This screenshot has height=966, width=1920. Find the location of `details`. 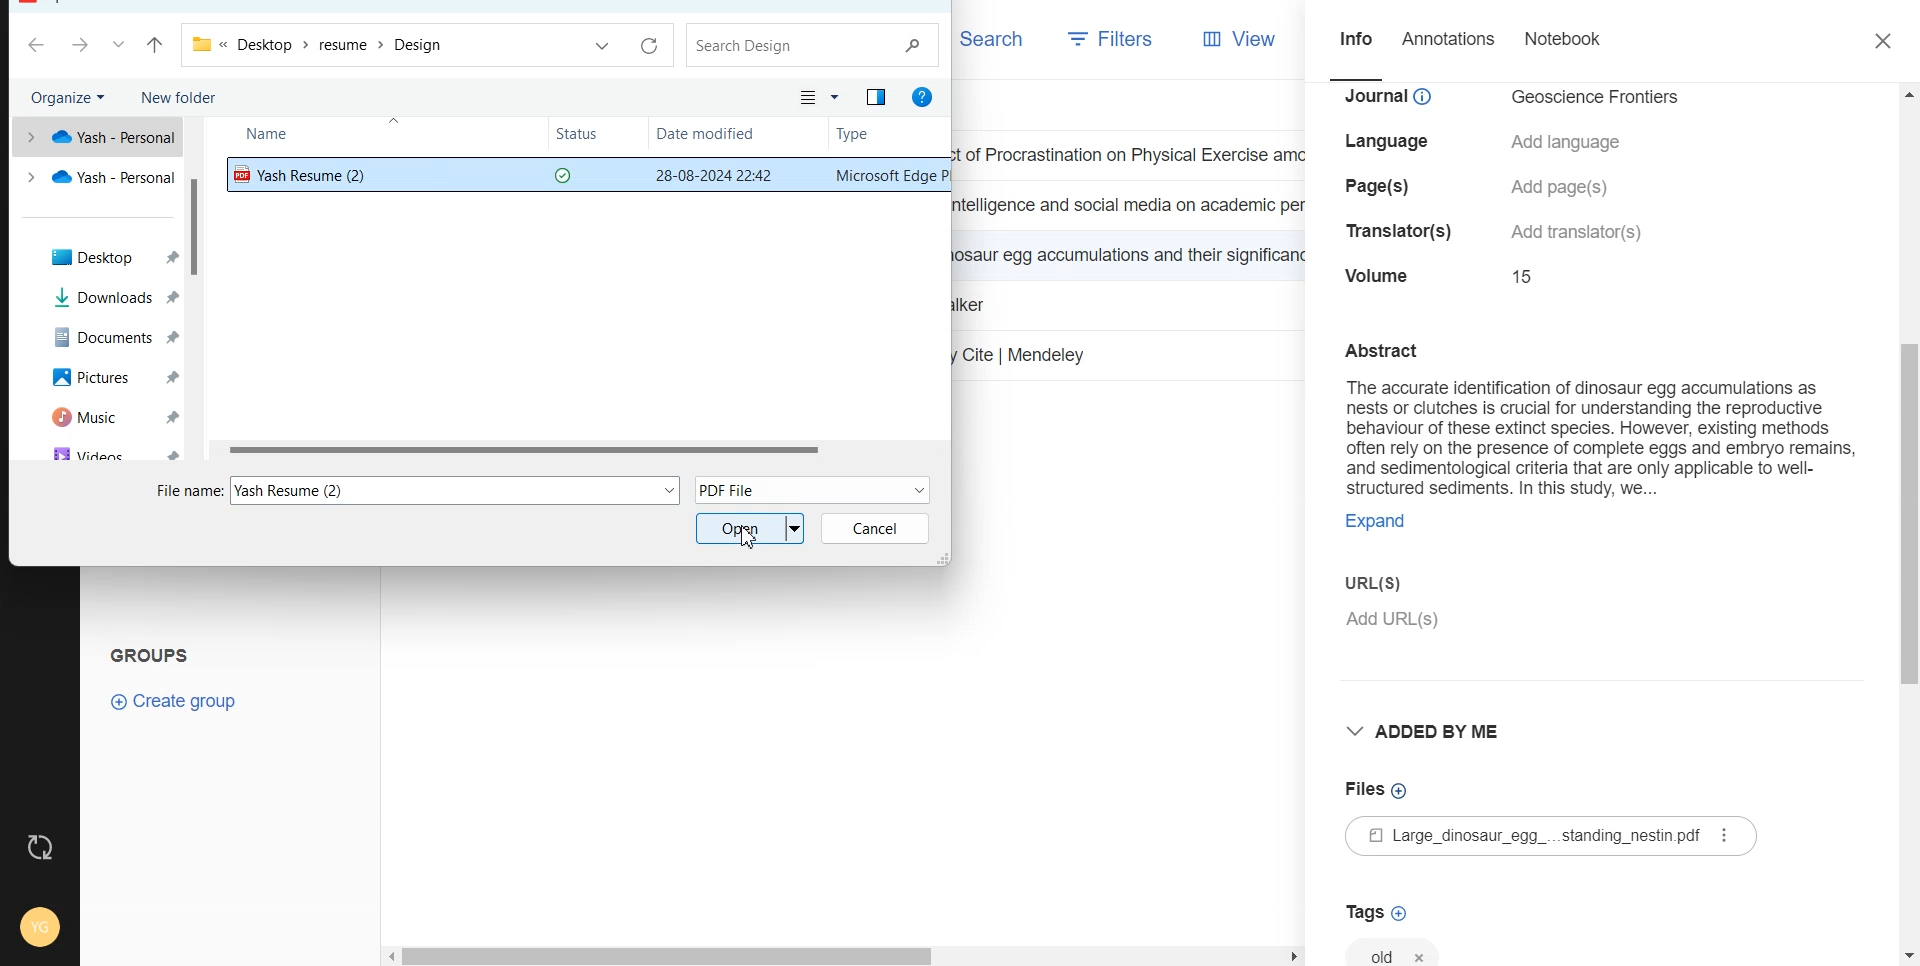

details is located at coordinates (1379, 187).